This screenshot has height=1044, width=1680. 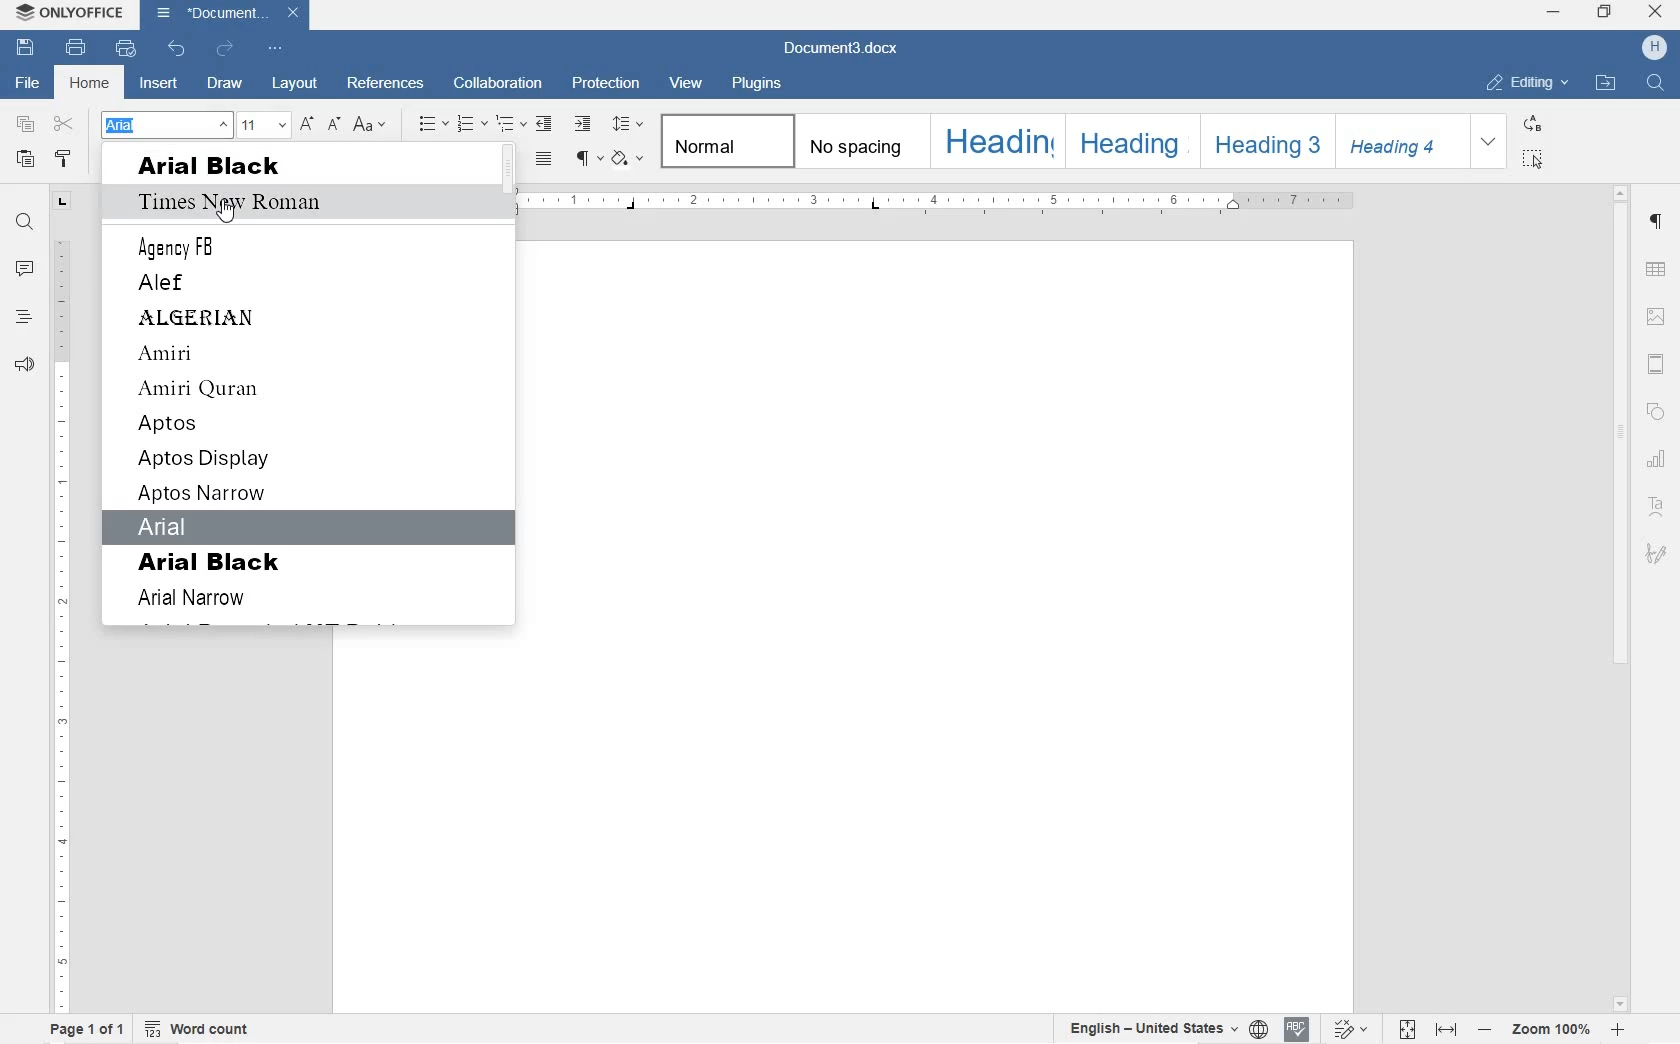 What do you see at coordinates (544, 125) in the screenshot?
I see `DECREASE INDENT` at bounding box center [544, 125].